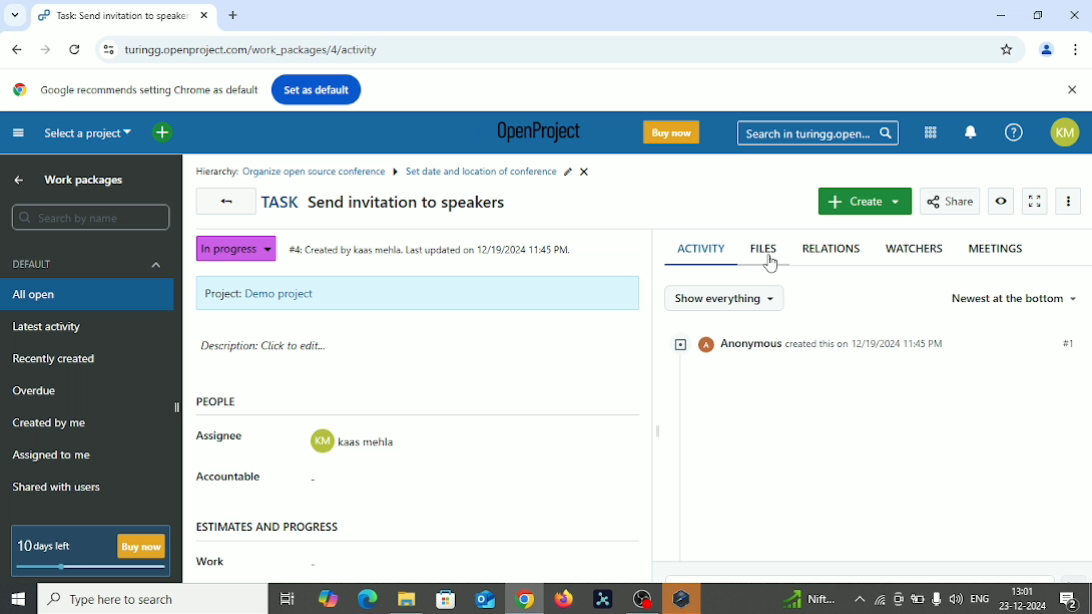 The image size is (1092, 614). I want to click on Time, so click(1024, 589).